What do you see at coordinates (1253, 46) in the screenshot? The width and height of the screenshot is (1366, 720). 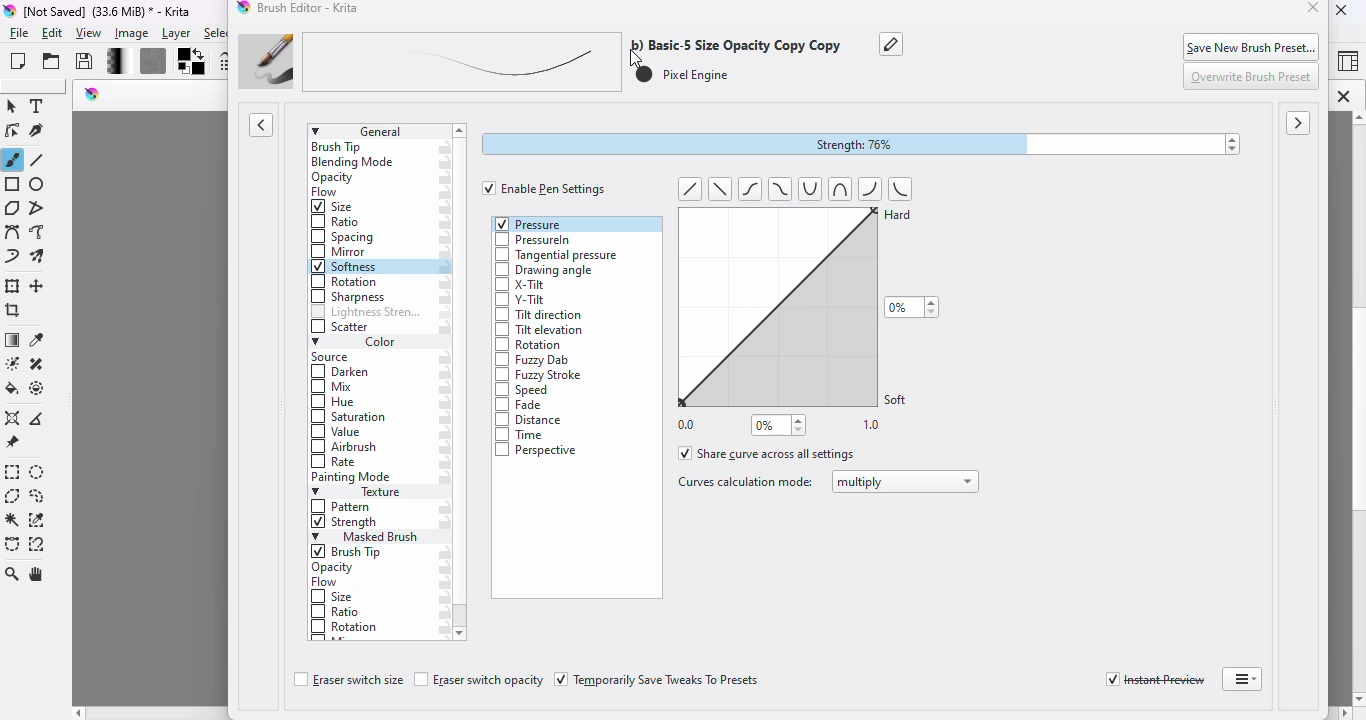 I see `save new brush preset` at bounding box center [1253, 46].